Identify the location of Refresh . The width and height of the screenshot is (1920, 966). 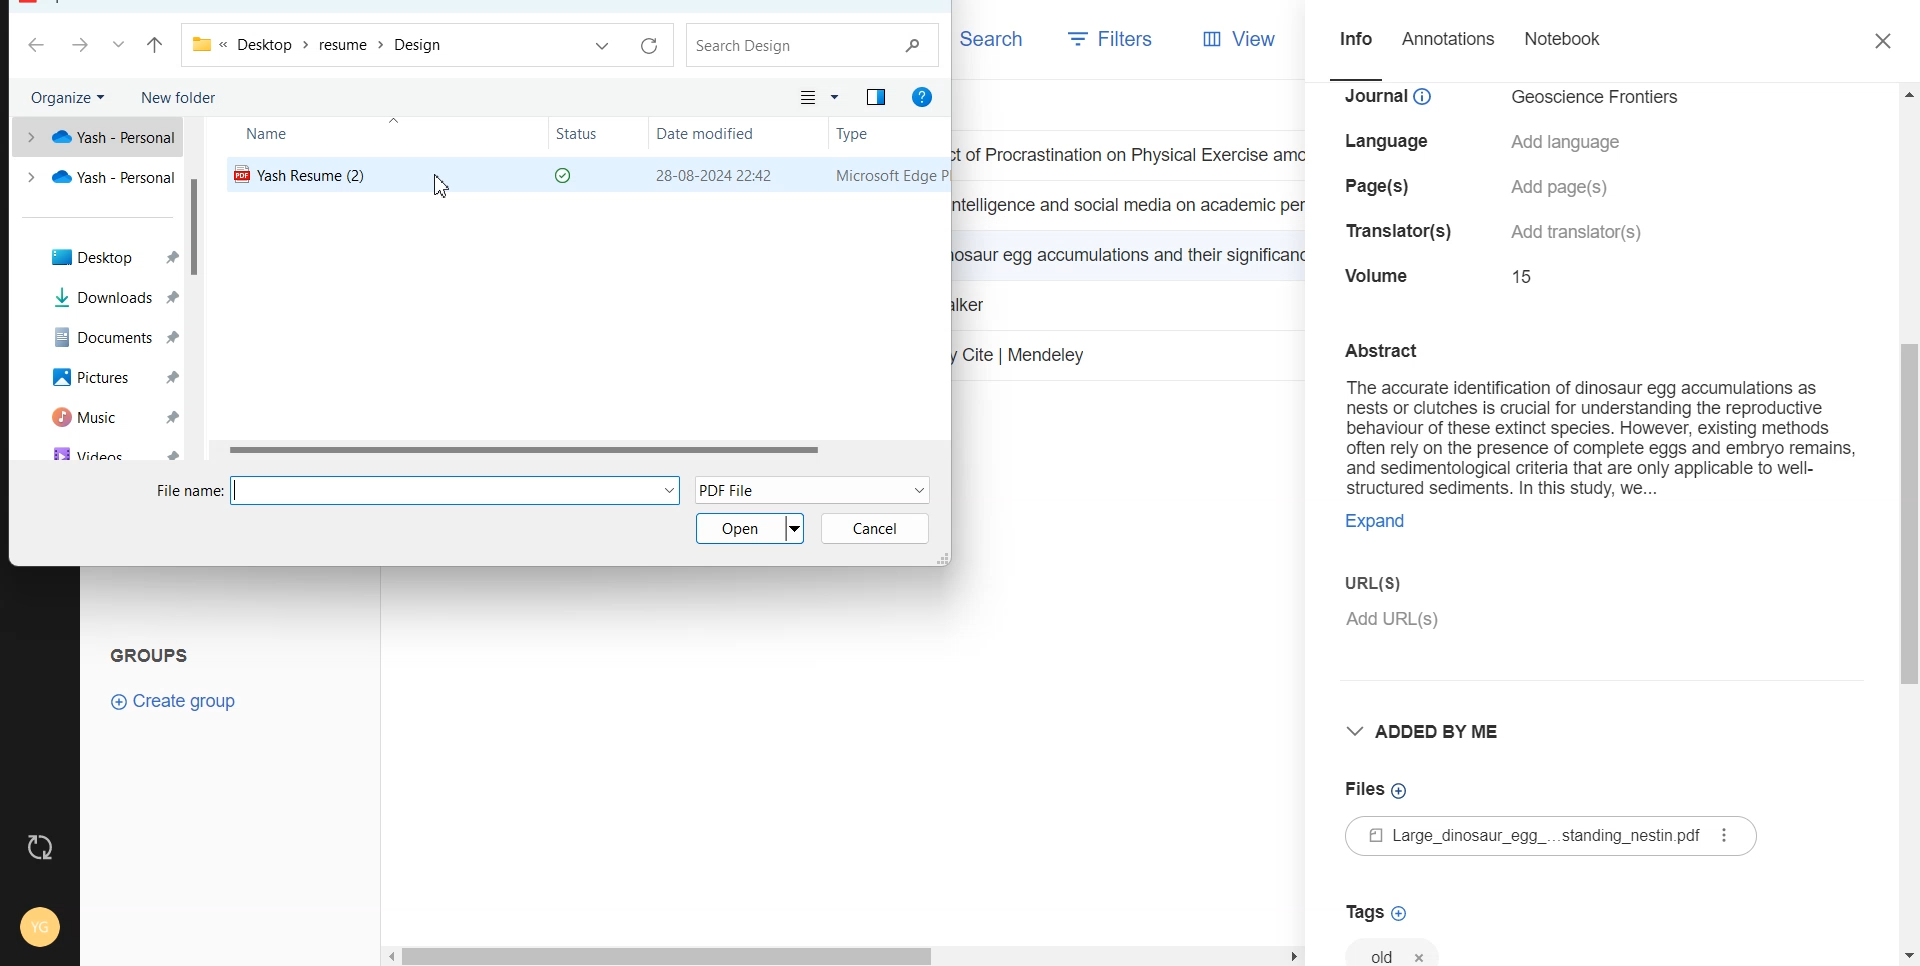
(647, 47).